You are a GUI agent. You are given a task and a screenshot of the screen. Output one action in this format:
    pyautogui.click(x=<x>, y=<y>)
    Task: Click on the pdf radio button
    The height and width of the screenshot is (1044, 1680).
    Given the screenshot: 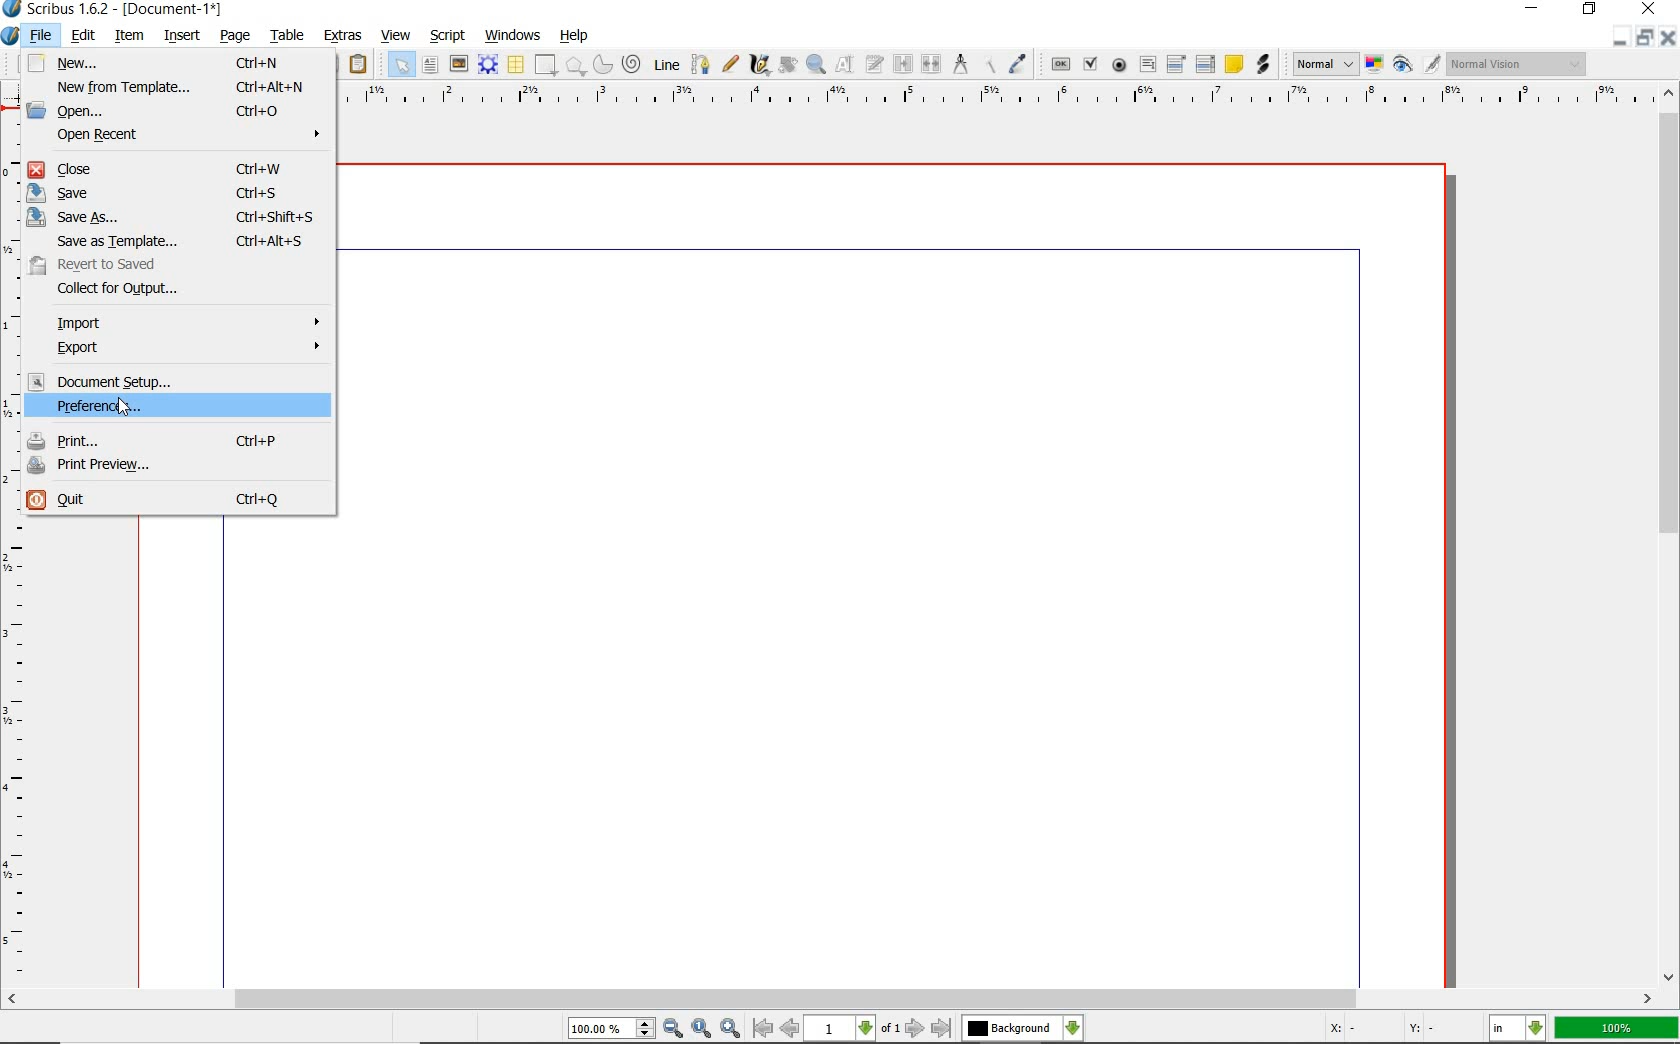 What is the action you would take?
    pyautogui.click(x=1119, y=66)
    